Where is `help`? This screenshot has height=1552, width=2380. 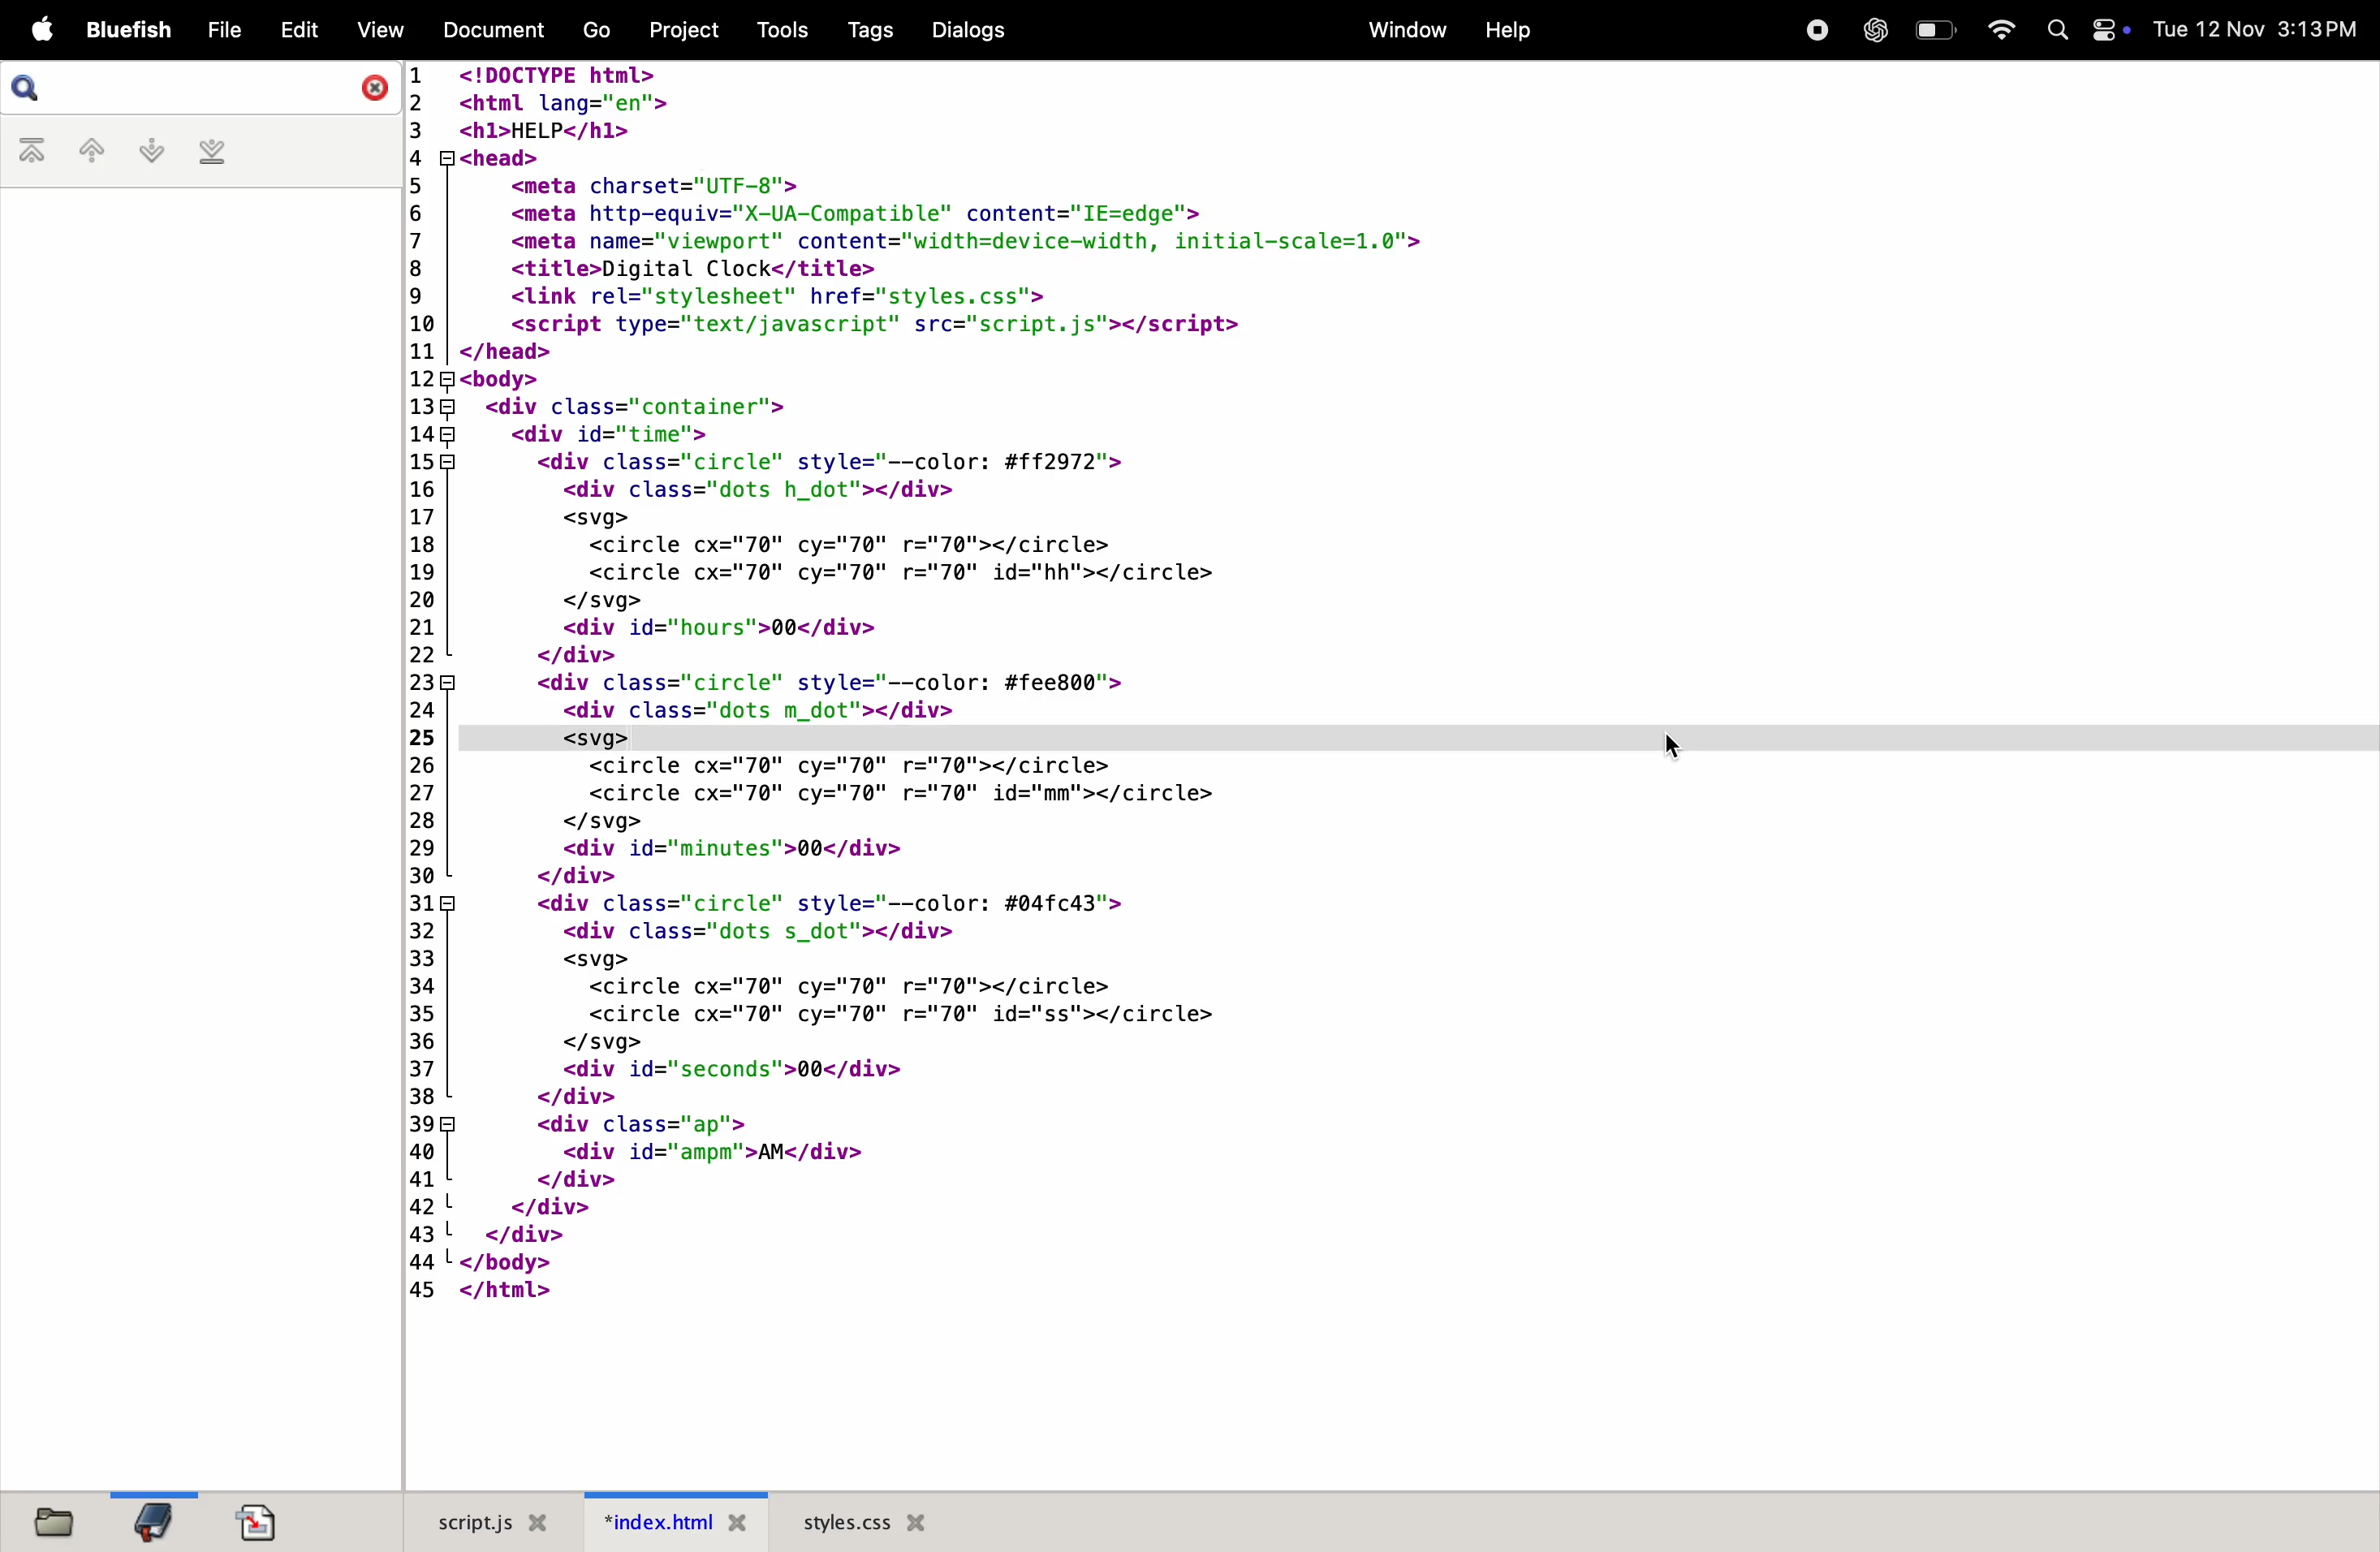 help is located at coordinates (1506, 31).